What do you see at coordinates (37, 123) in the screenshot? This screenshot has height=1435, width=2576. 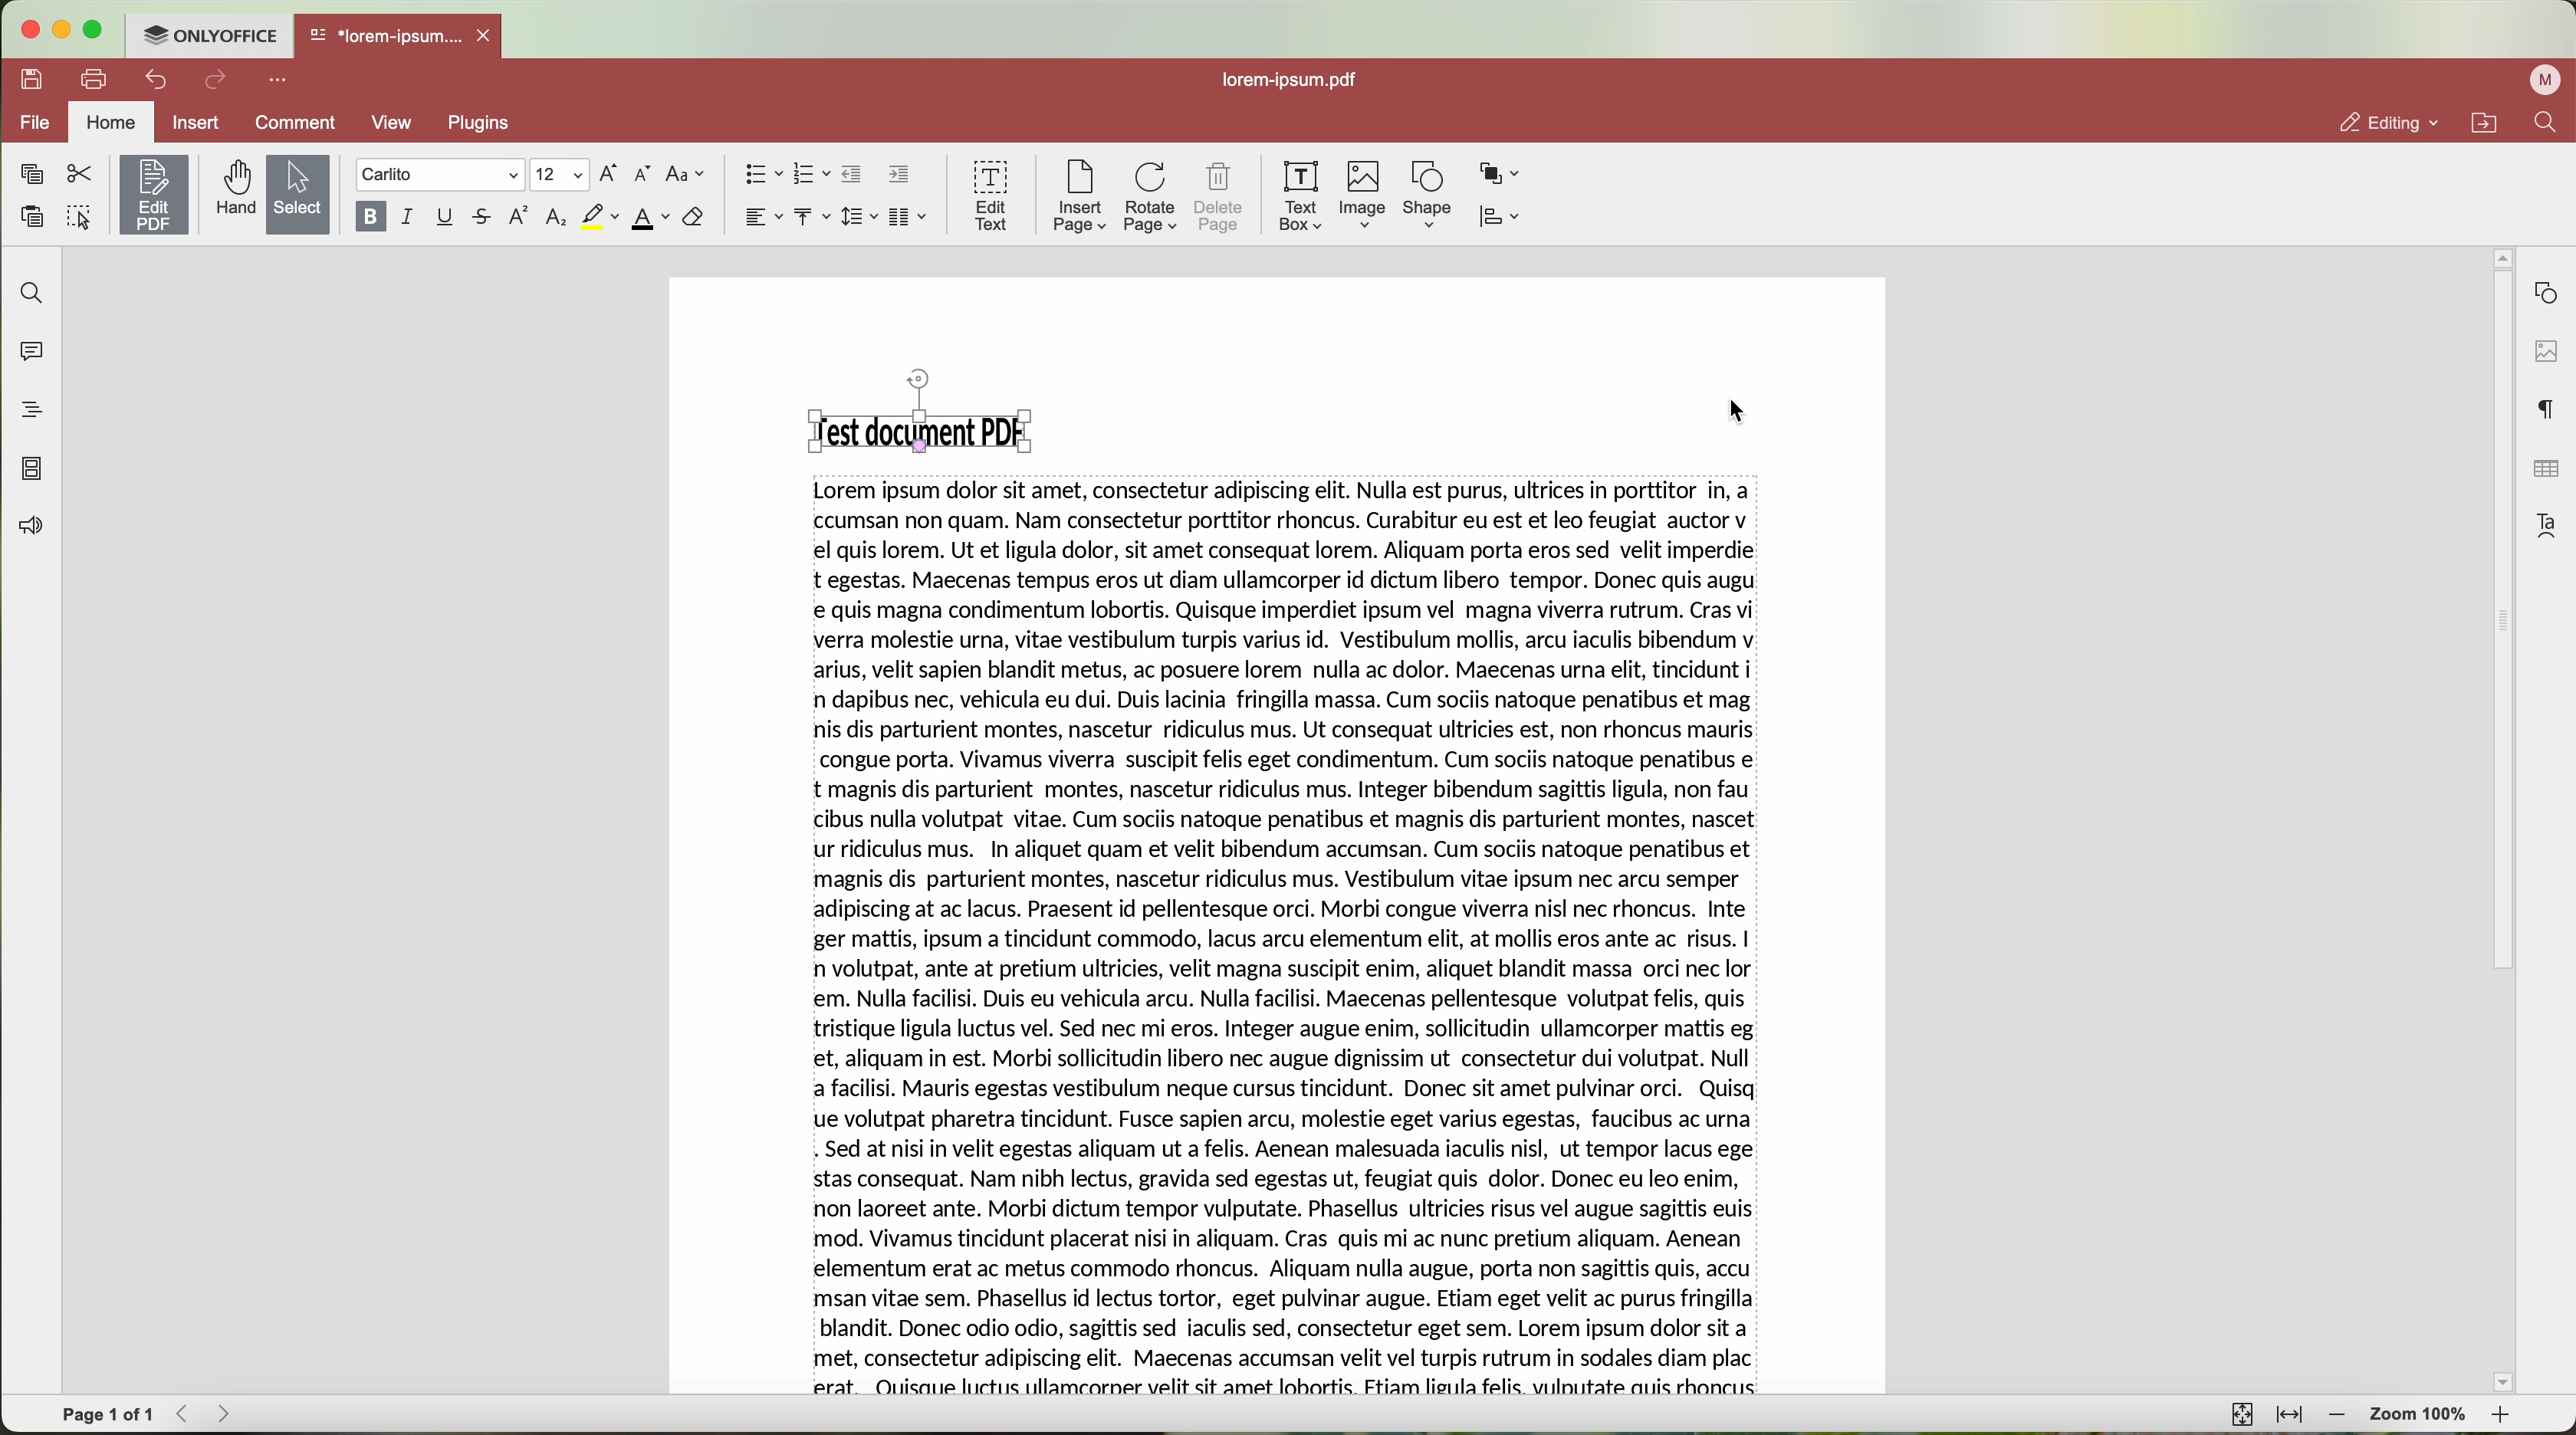 I see `file` at bounding box center [37, 123].